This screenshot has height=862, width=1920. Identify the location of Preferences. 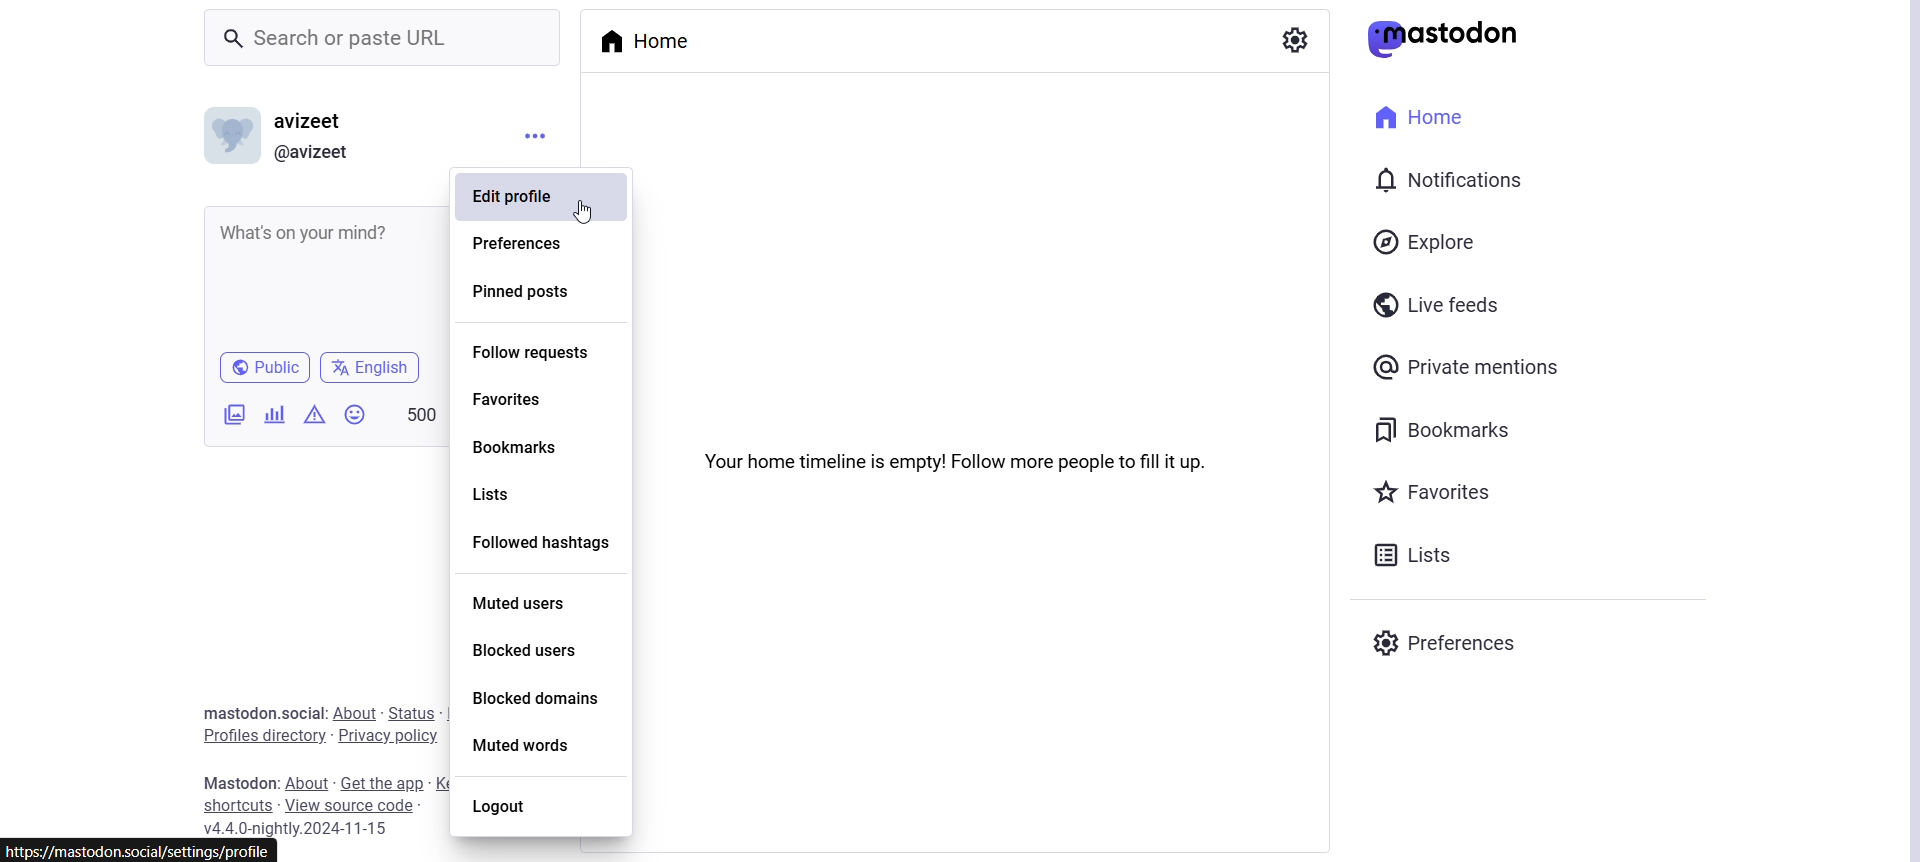
(1448, 639).